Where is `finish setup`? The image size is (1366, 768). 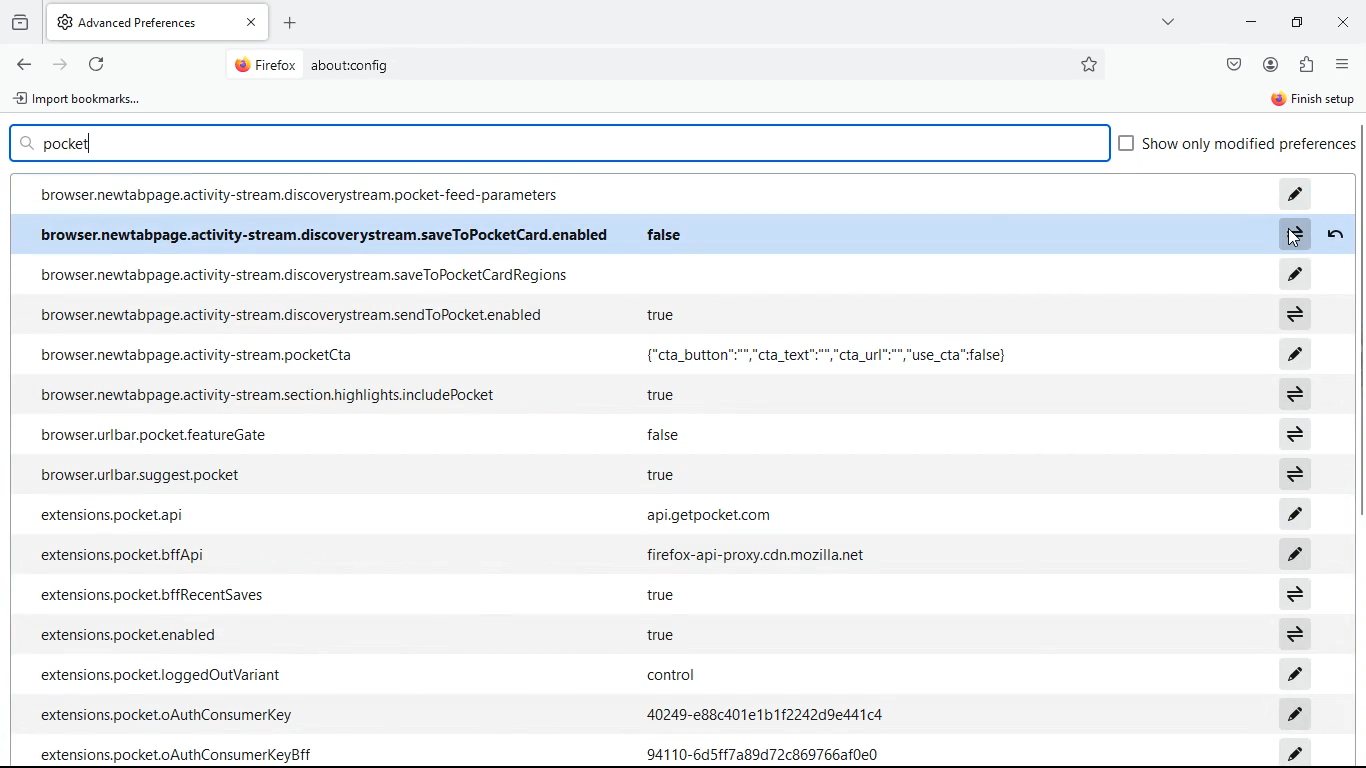
finish setup is located at coordinates (1314, 102).